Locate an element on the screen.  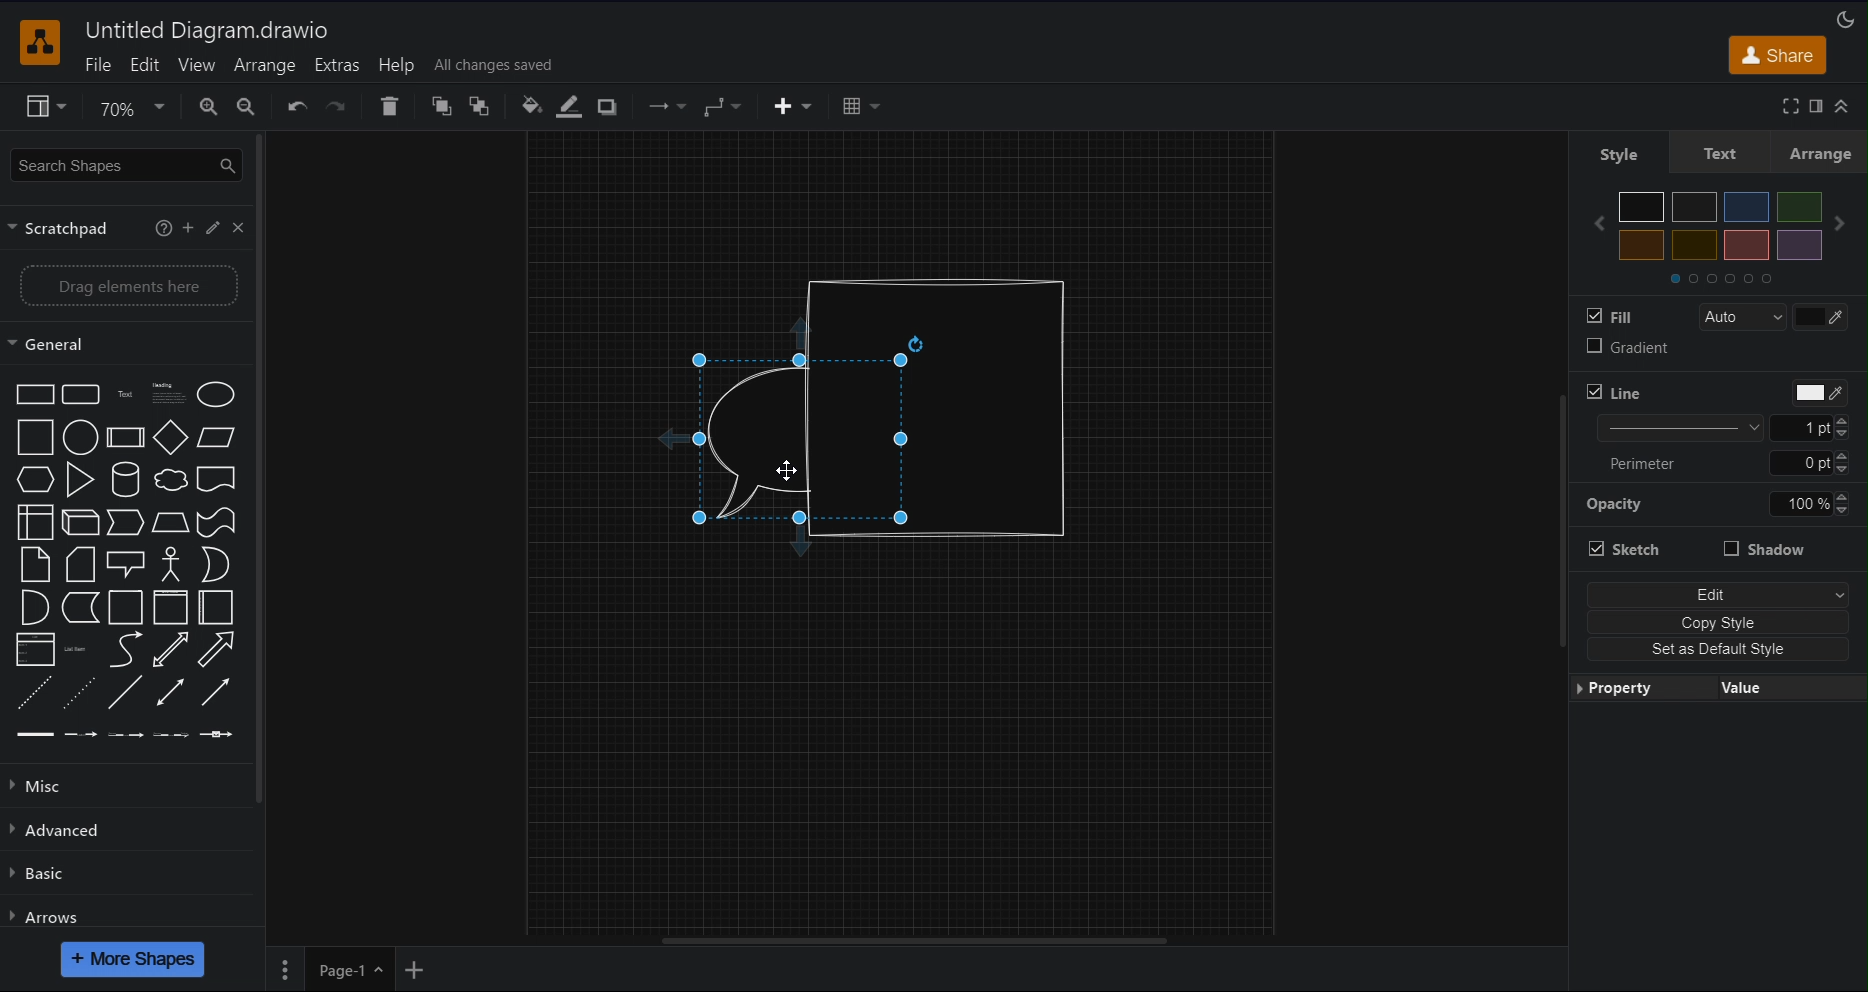
Table is located at coordinates (861, 106).